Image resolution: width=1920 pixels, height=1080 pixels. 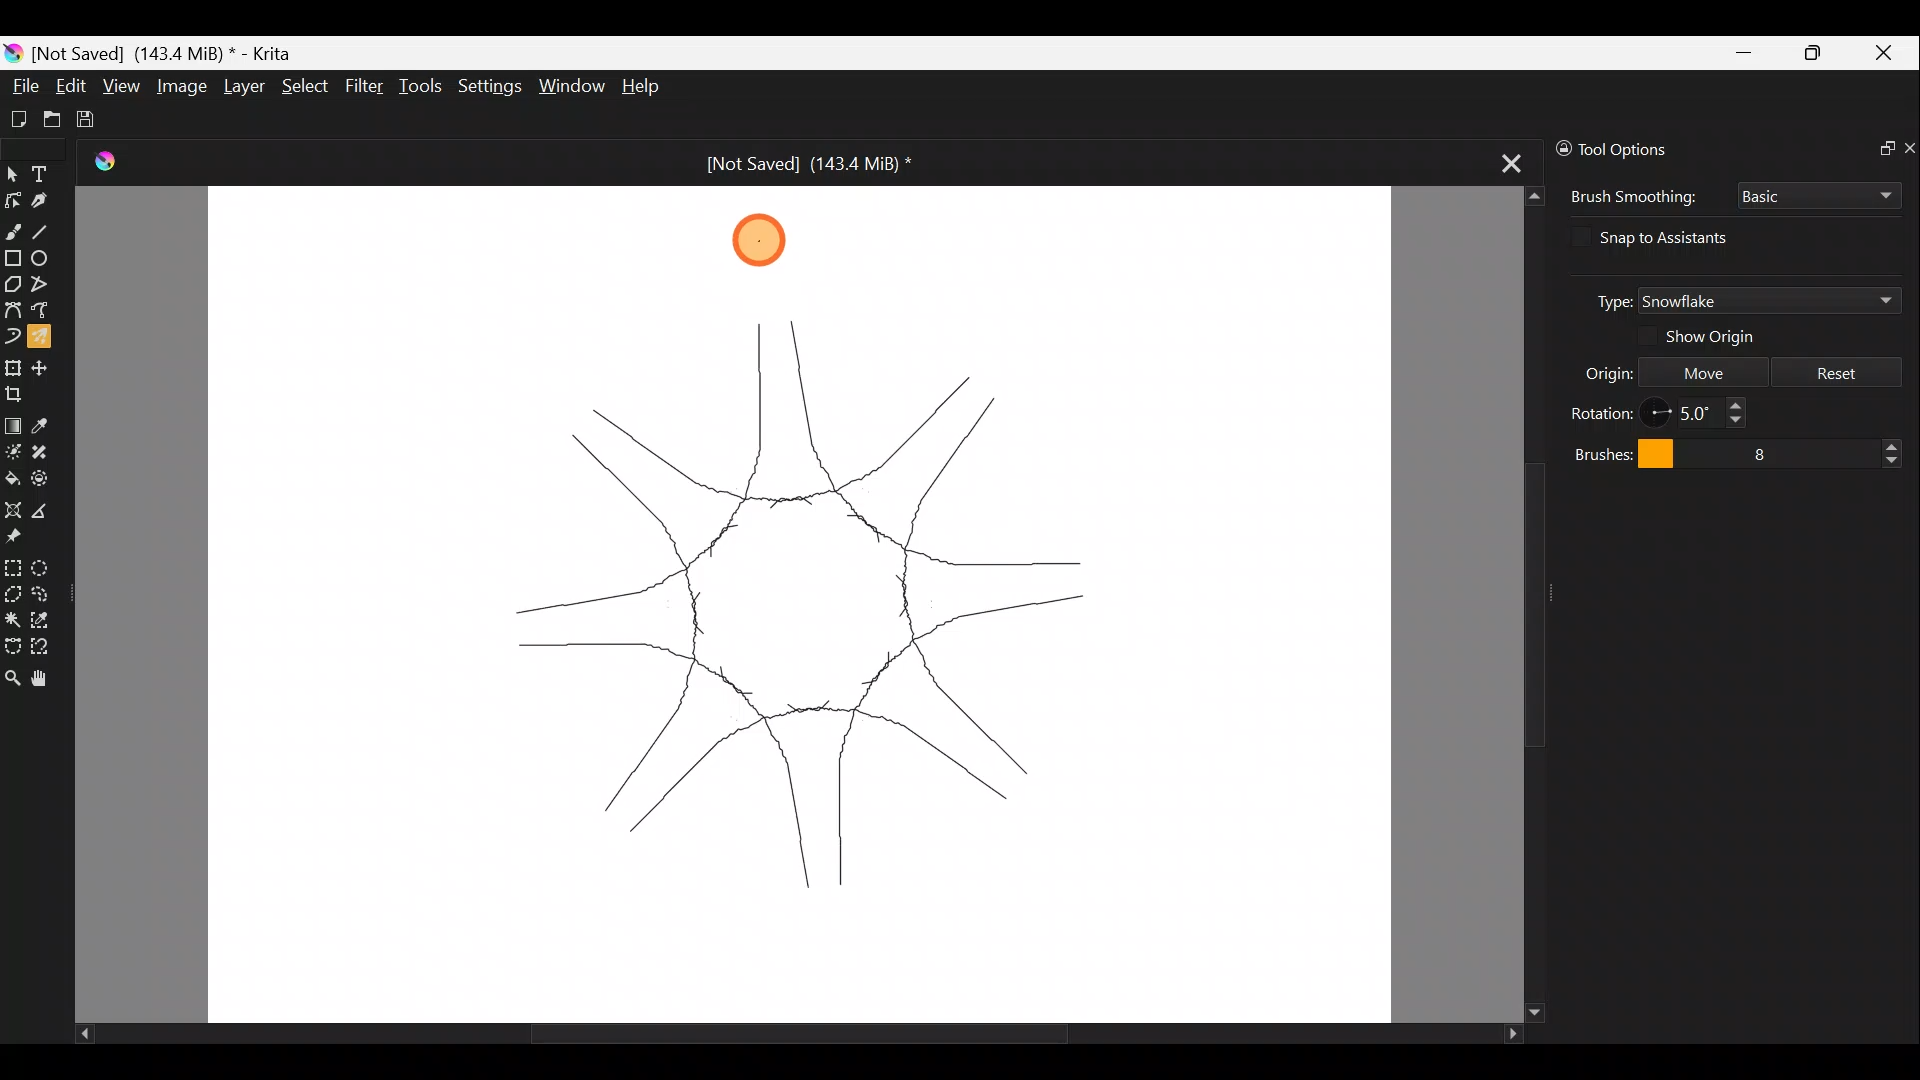 What do you see at coordinates (19, 119) in the screenshot?
I see `Create new document` at bounding box center [19, 119].